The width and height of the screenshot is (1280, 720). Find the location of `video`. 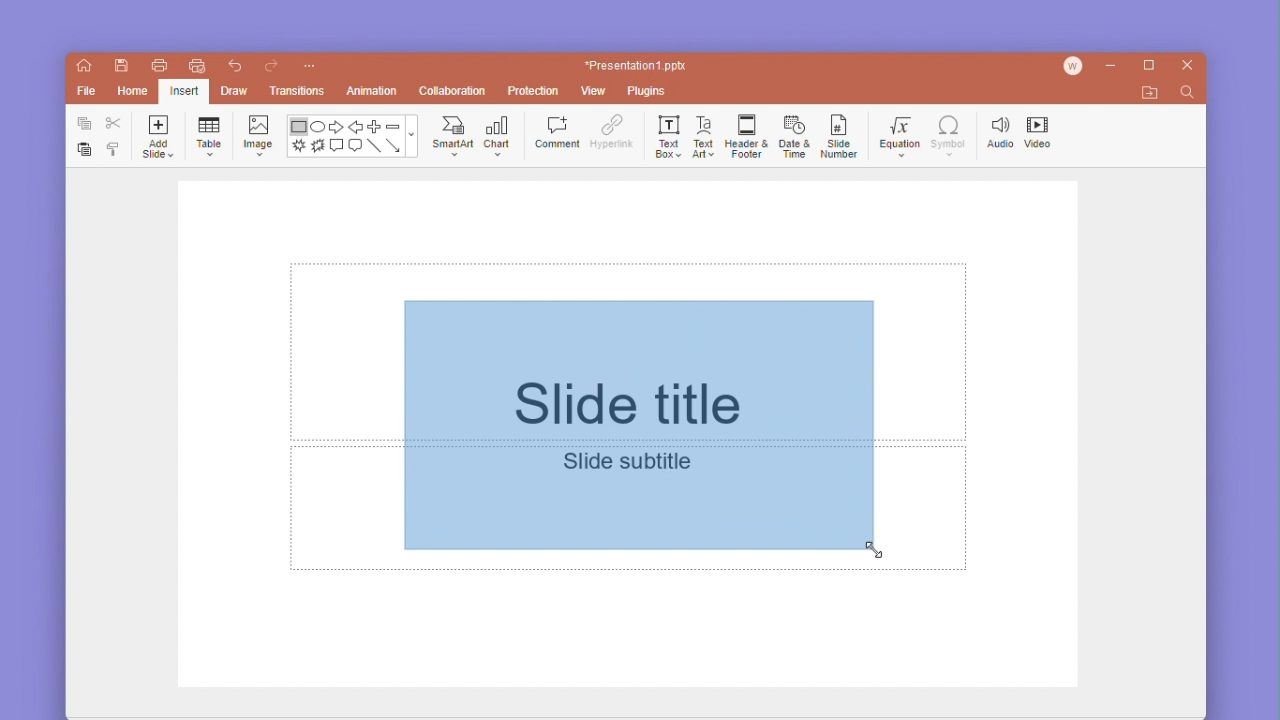

video is located at coordinates (1041, 130).